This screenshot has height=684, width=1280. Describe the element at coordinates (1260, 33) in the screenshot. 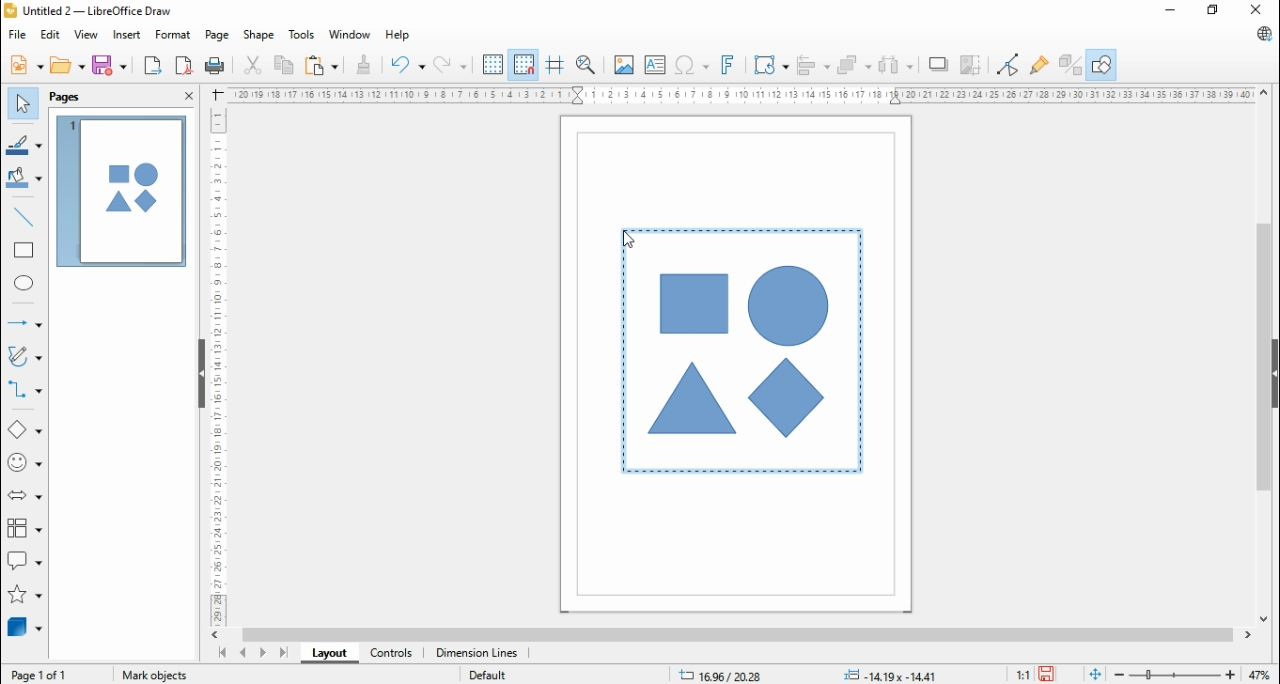

I see `libre office update` at that location.